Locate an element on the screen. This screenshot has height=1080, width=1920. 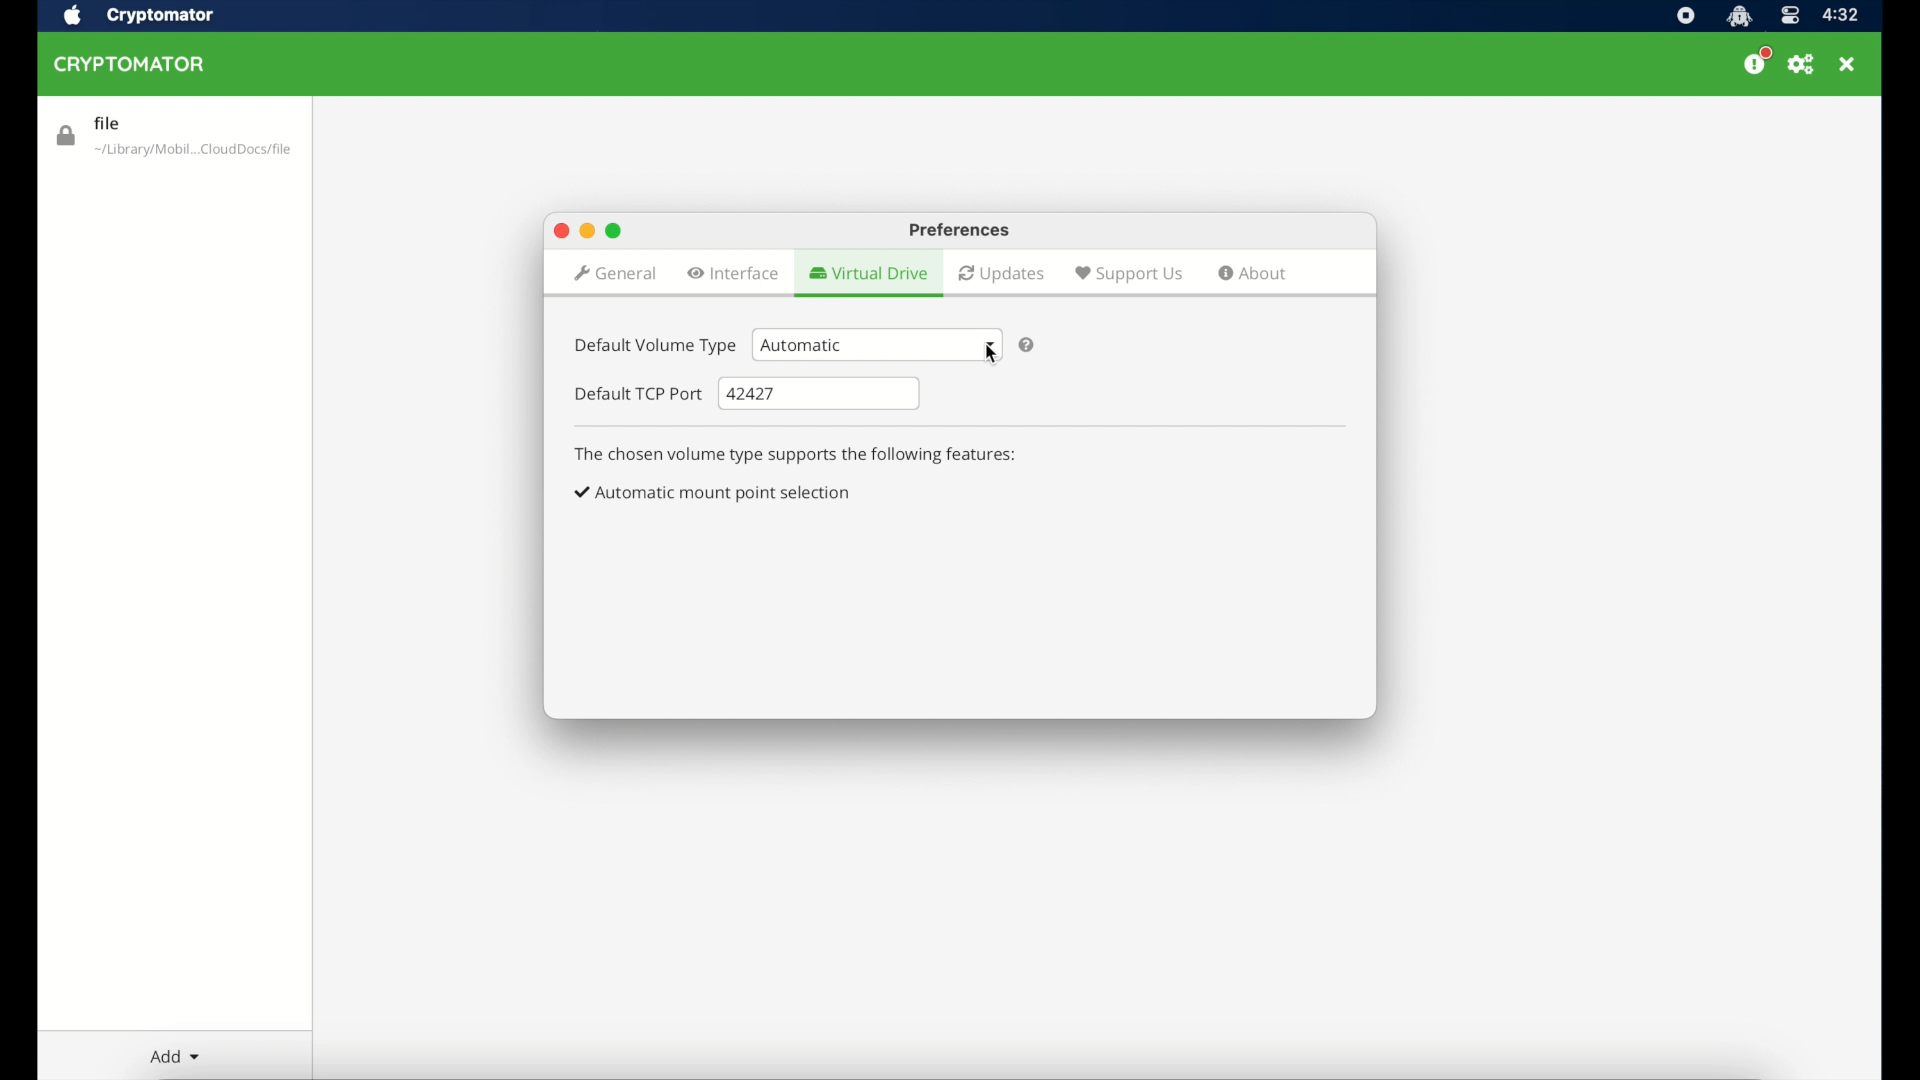
cursor is located at coordinates (994, 356).